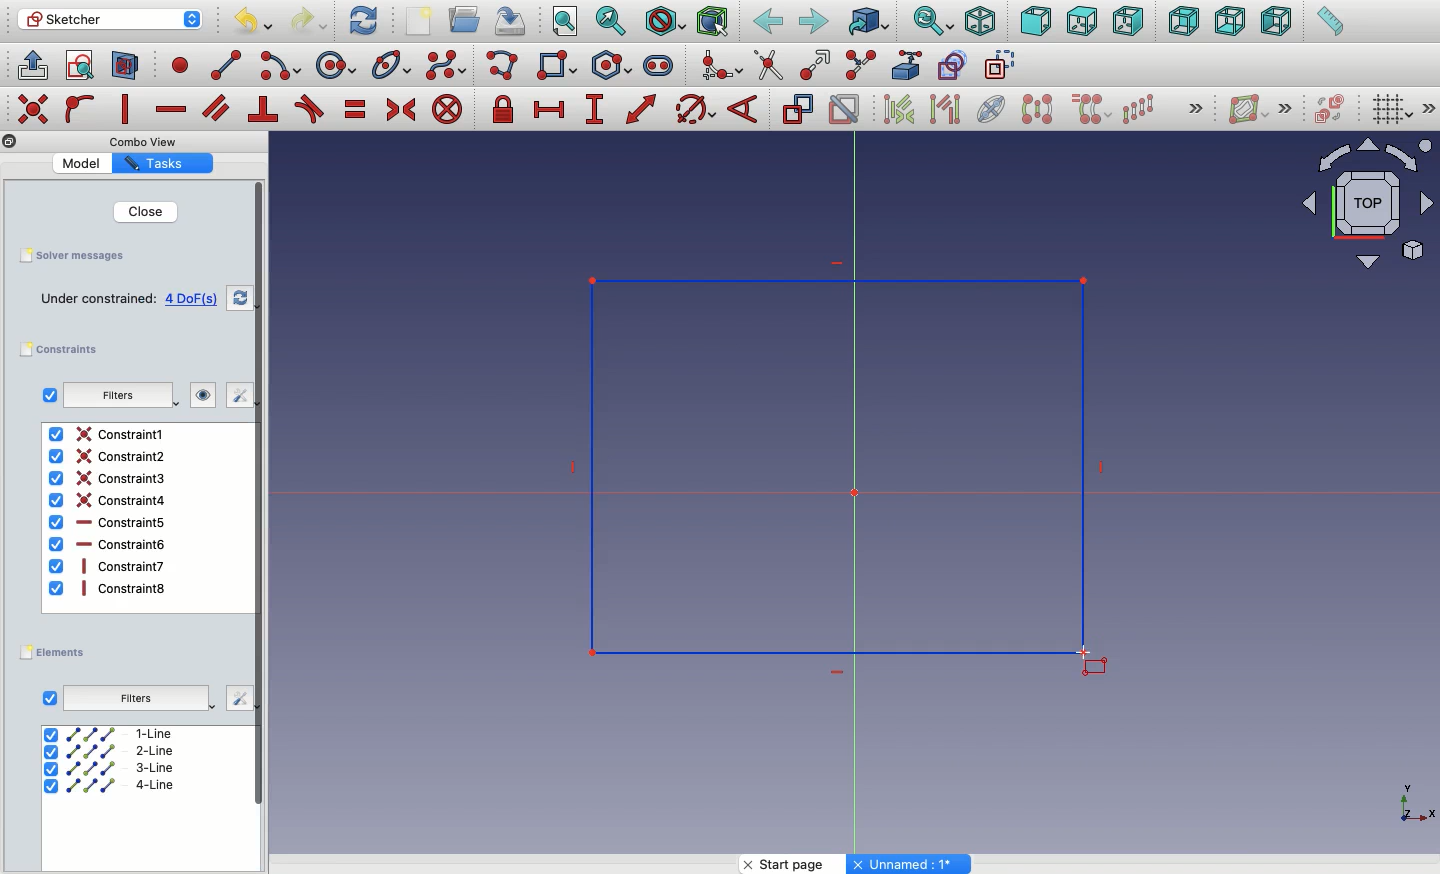 The height and width of the screenshot is (874, 1440). What do you see at coordinates (31, 64) in the screenshot?
I see `leave sketch` at bounding box center [31, 64].